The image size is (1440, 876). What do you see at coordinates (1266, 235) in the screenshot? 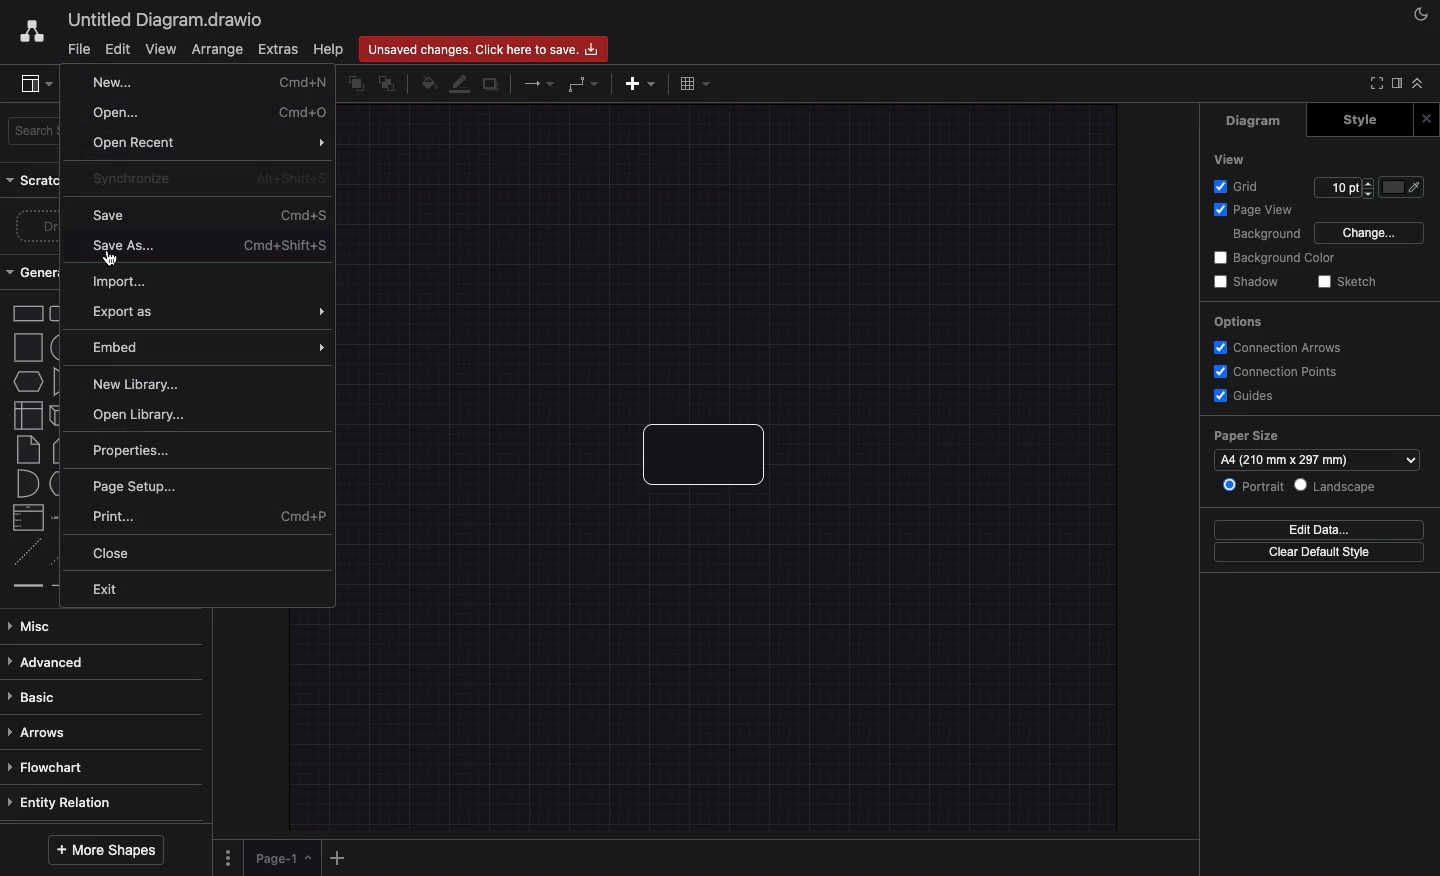
I see `Background` at bounding box center [1266, 235].